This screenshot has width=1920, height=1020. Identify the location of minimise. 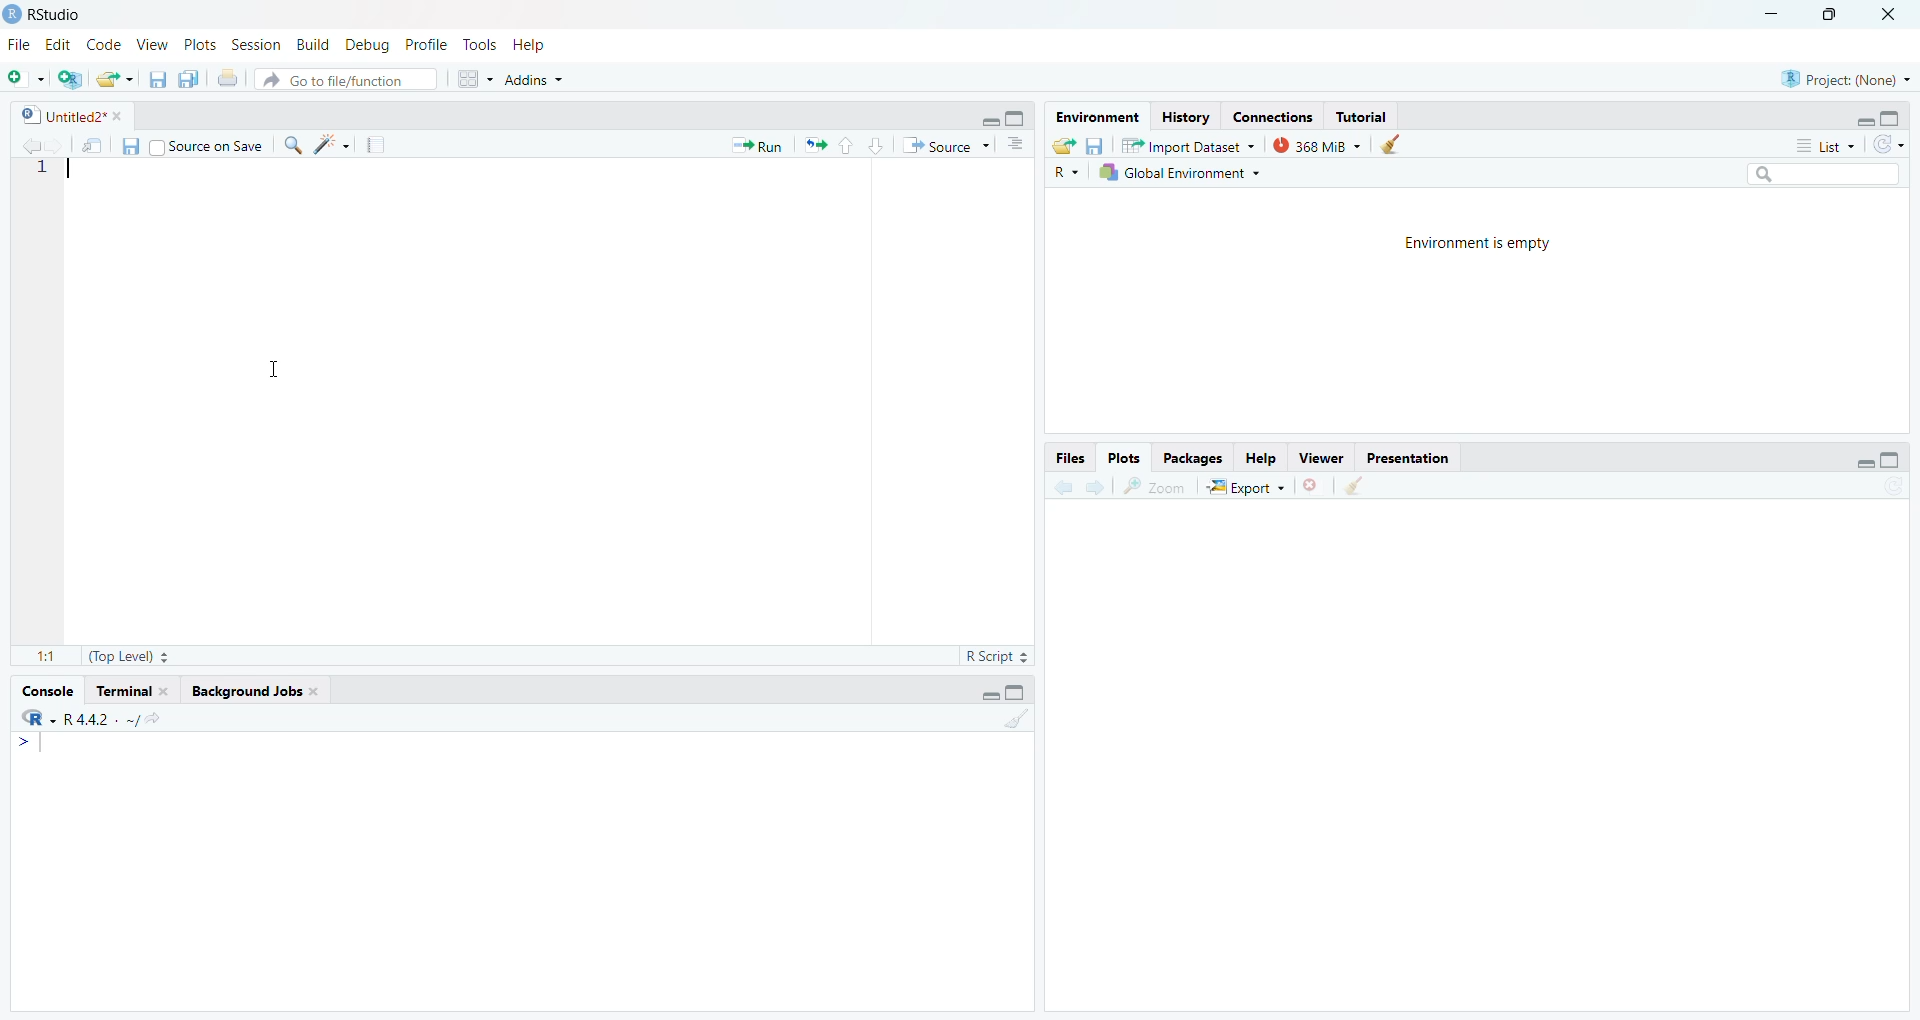
(1772, 8).